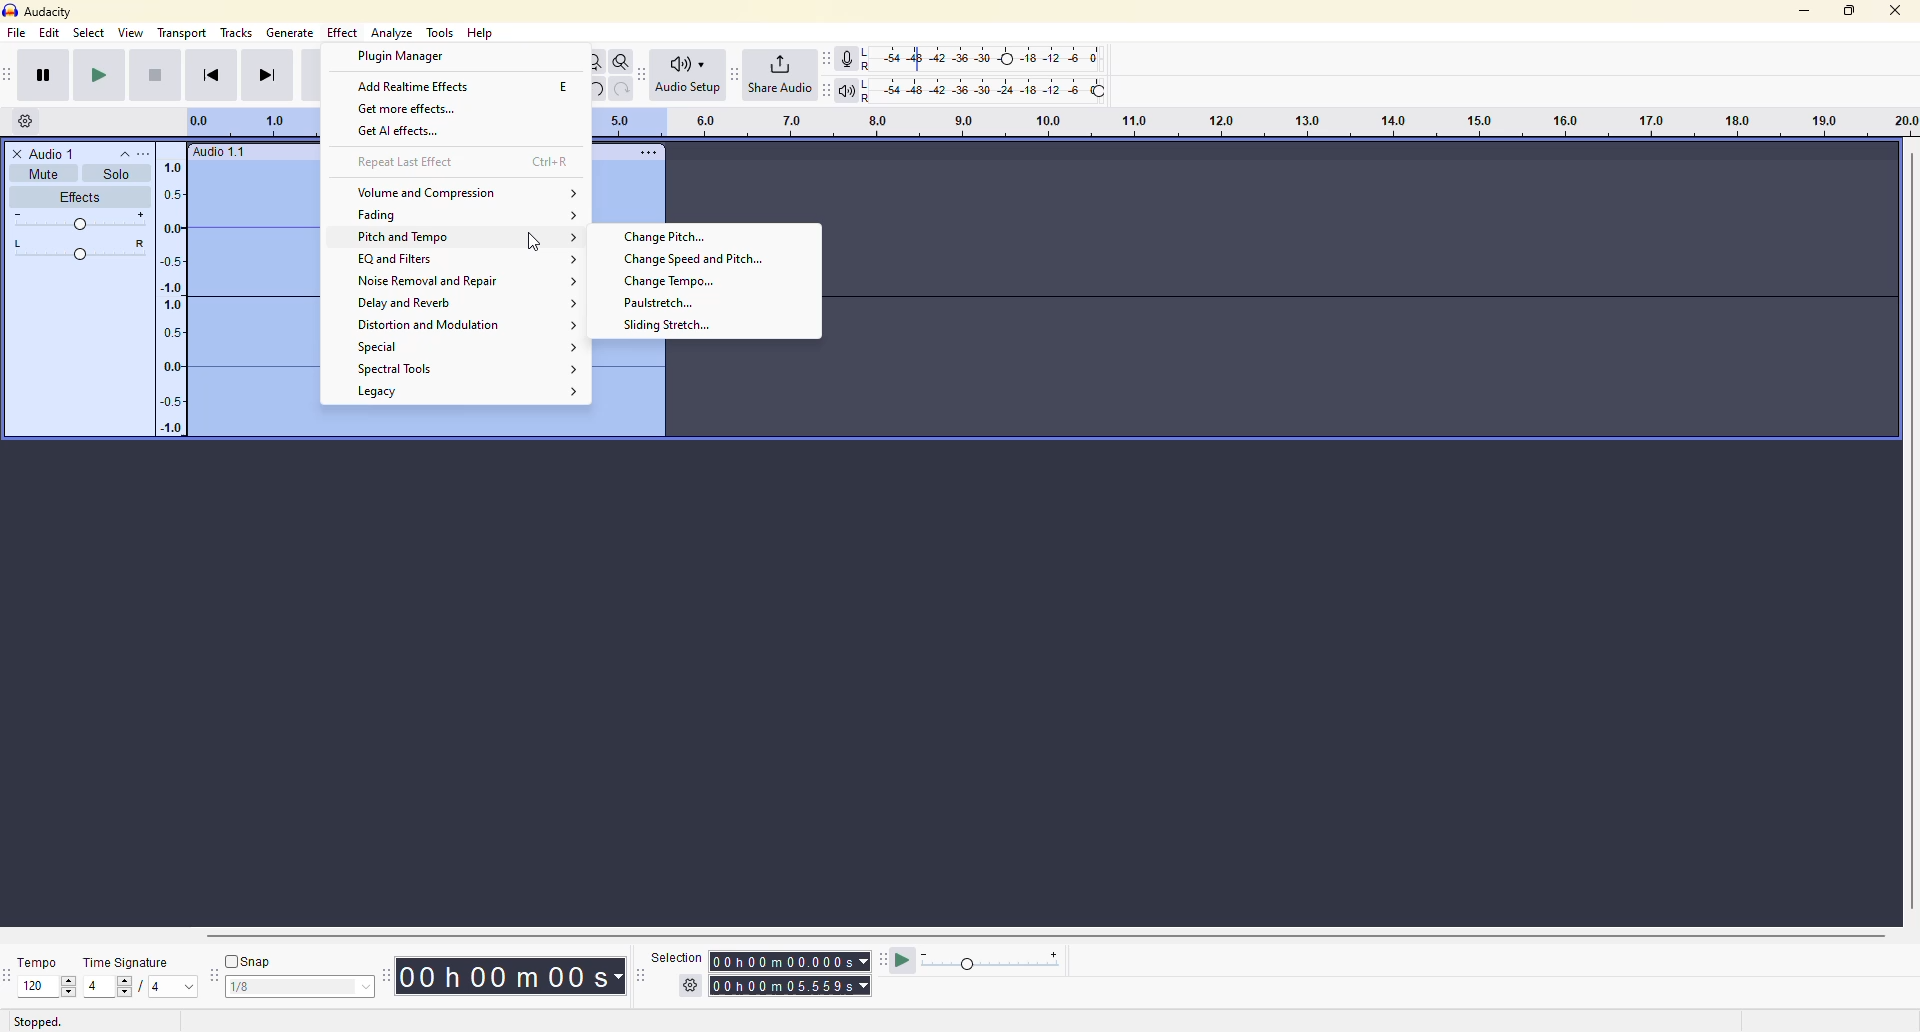  Describe the element at coordinates (153, 75) in the screenshot. I see `stop` at that location.